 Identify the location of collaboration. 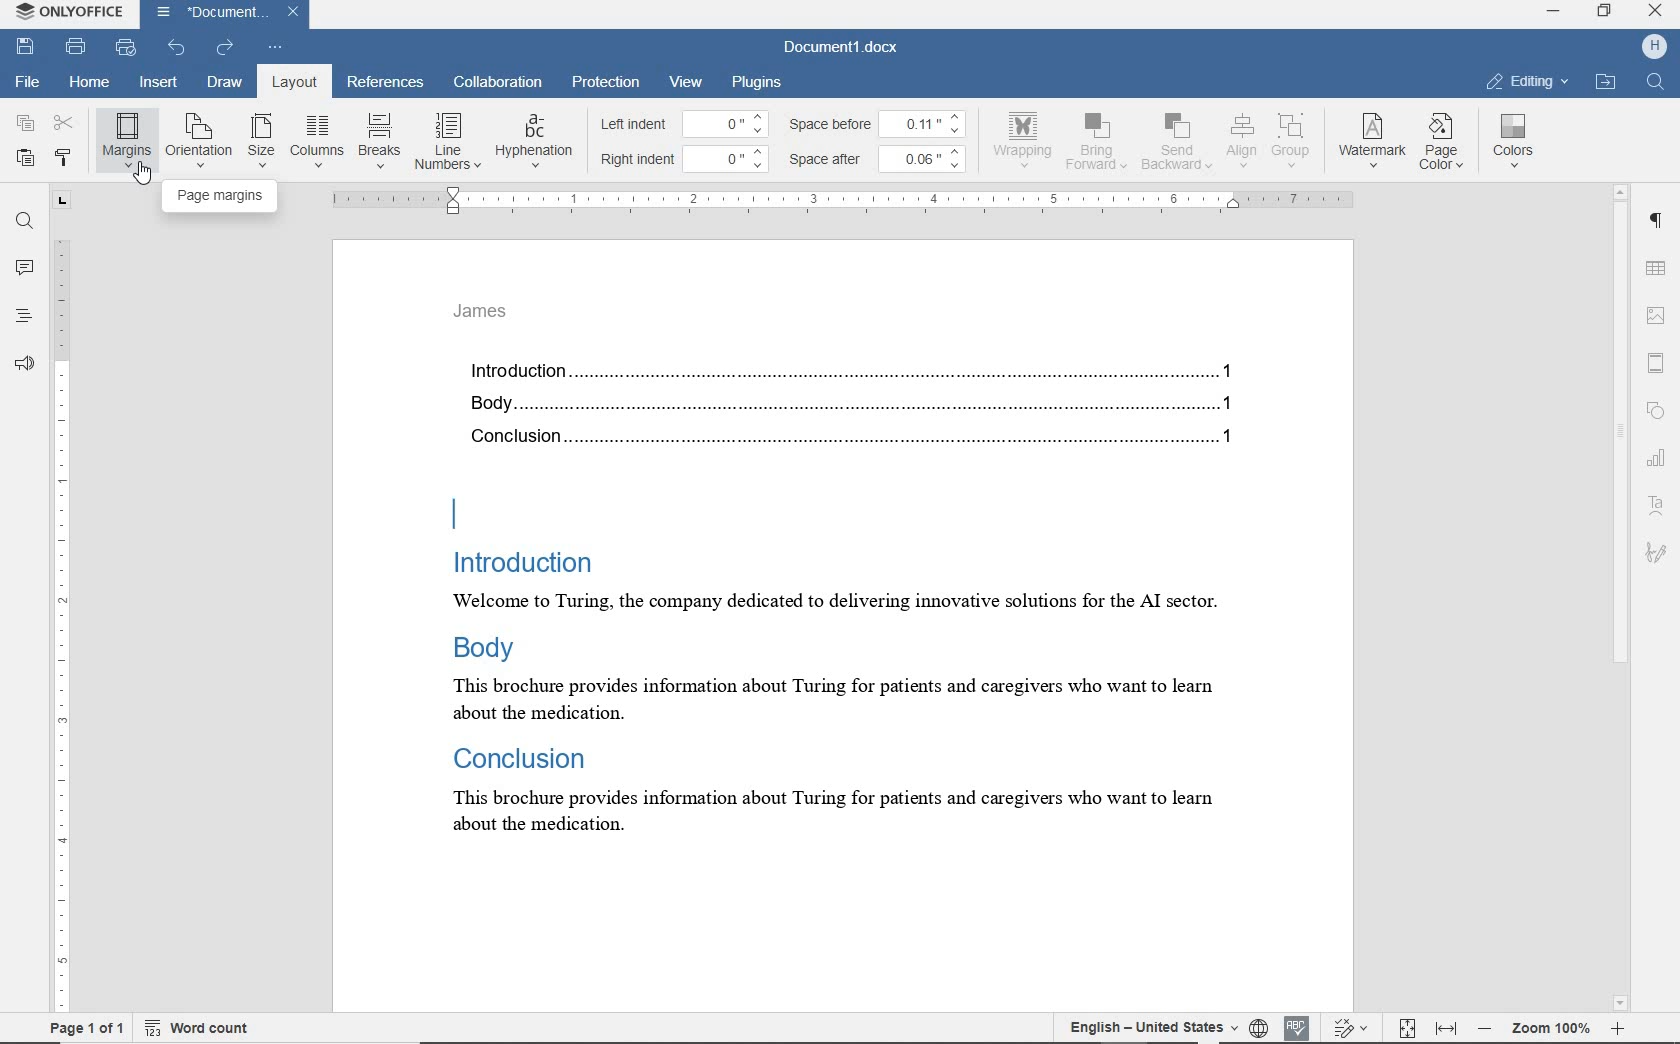
(499, 84).